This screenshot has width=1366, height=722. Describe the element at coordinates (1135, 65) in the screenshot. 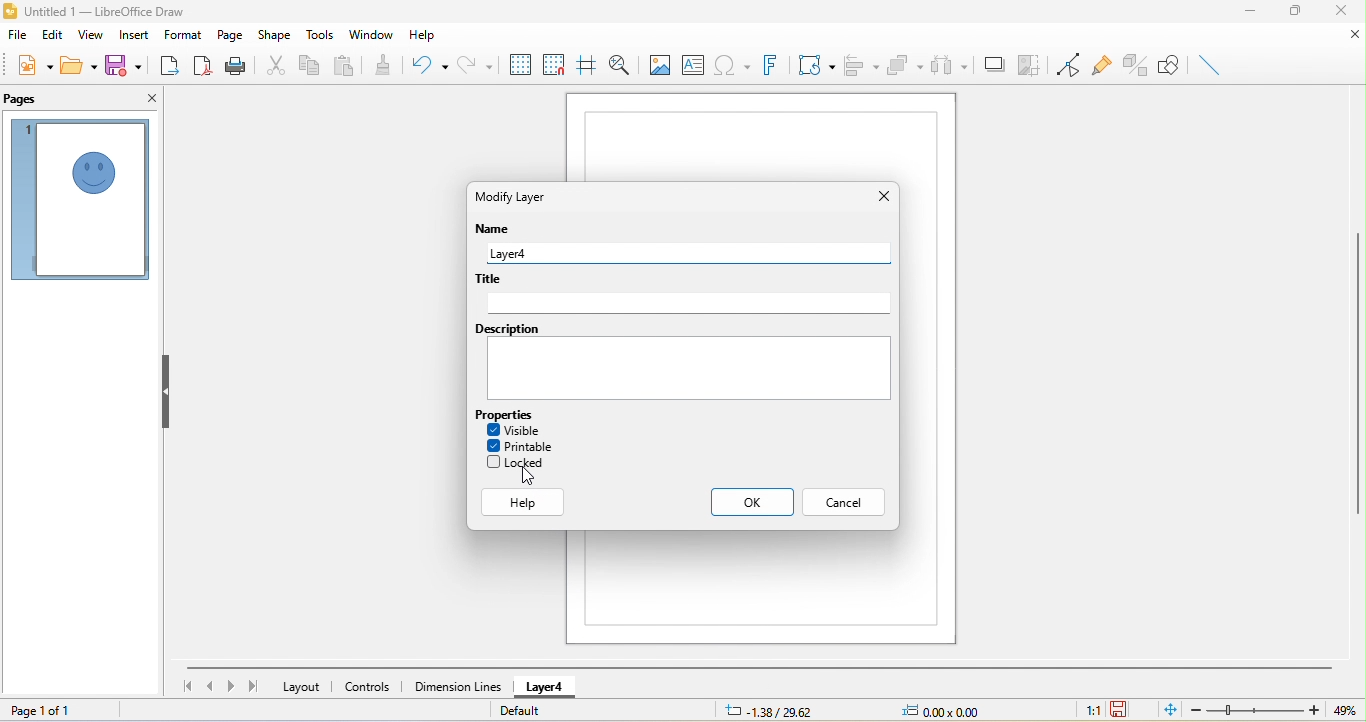

I see `toggle extrusion` at that location.